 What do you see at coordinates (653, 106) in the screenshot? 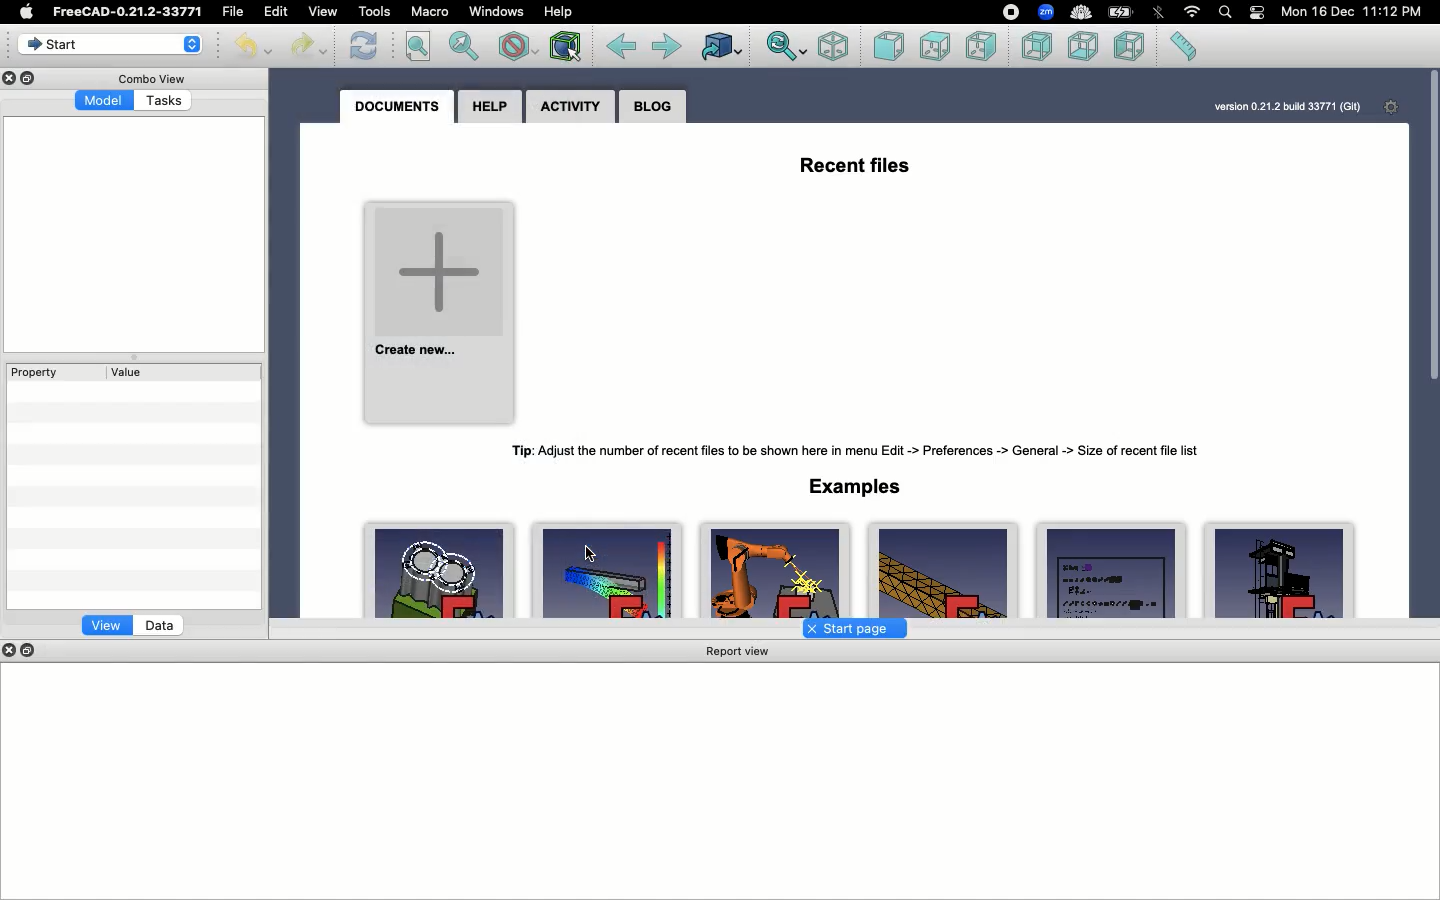
I see `Blog` at bounding box center [653, 106].